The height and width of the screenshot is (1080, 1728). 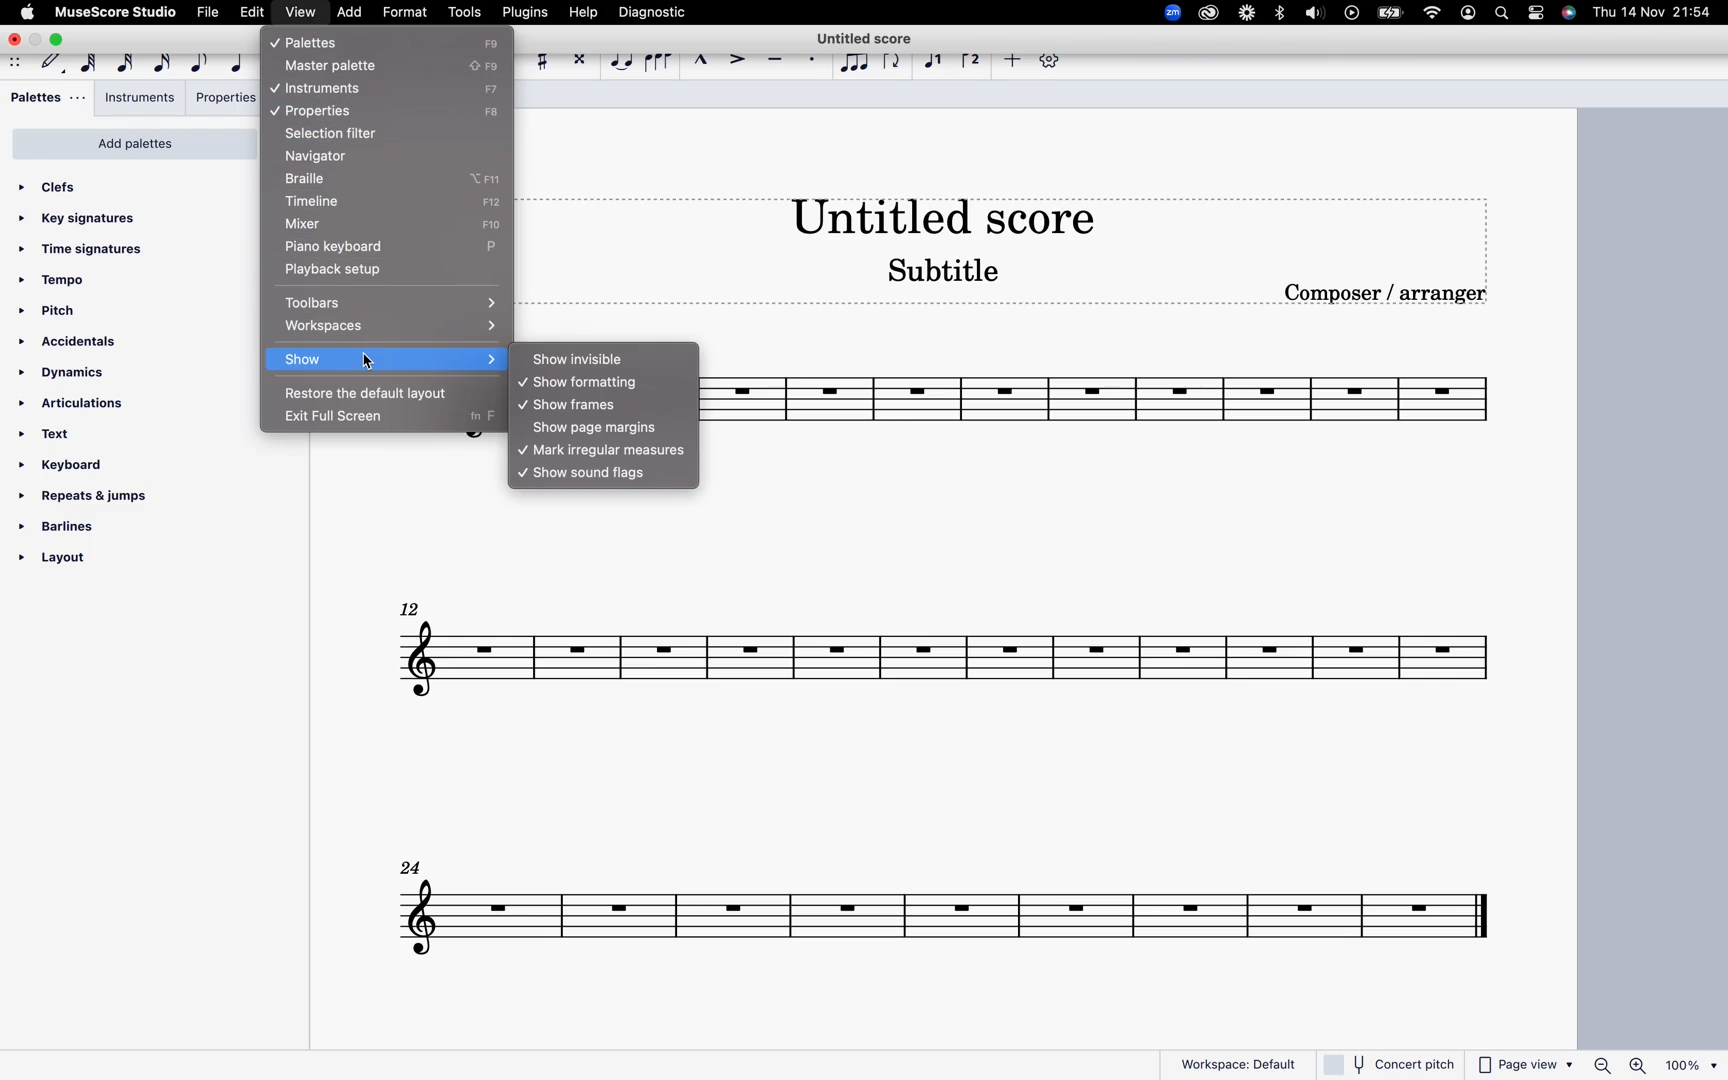 I want to click on pallets, so click(x=345, y=42).